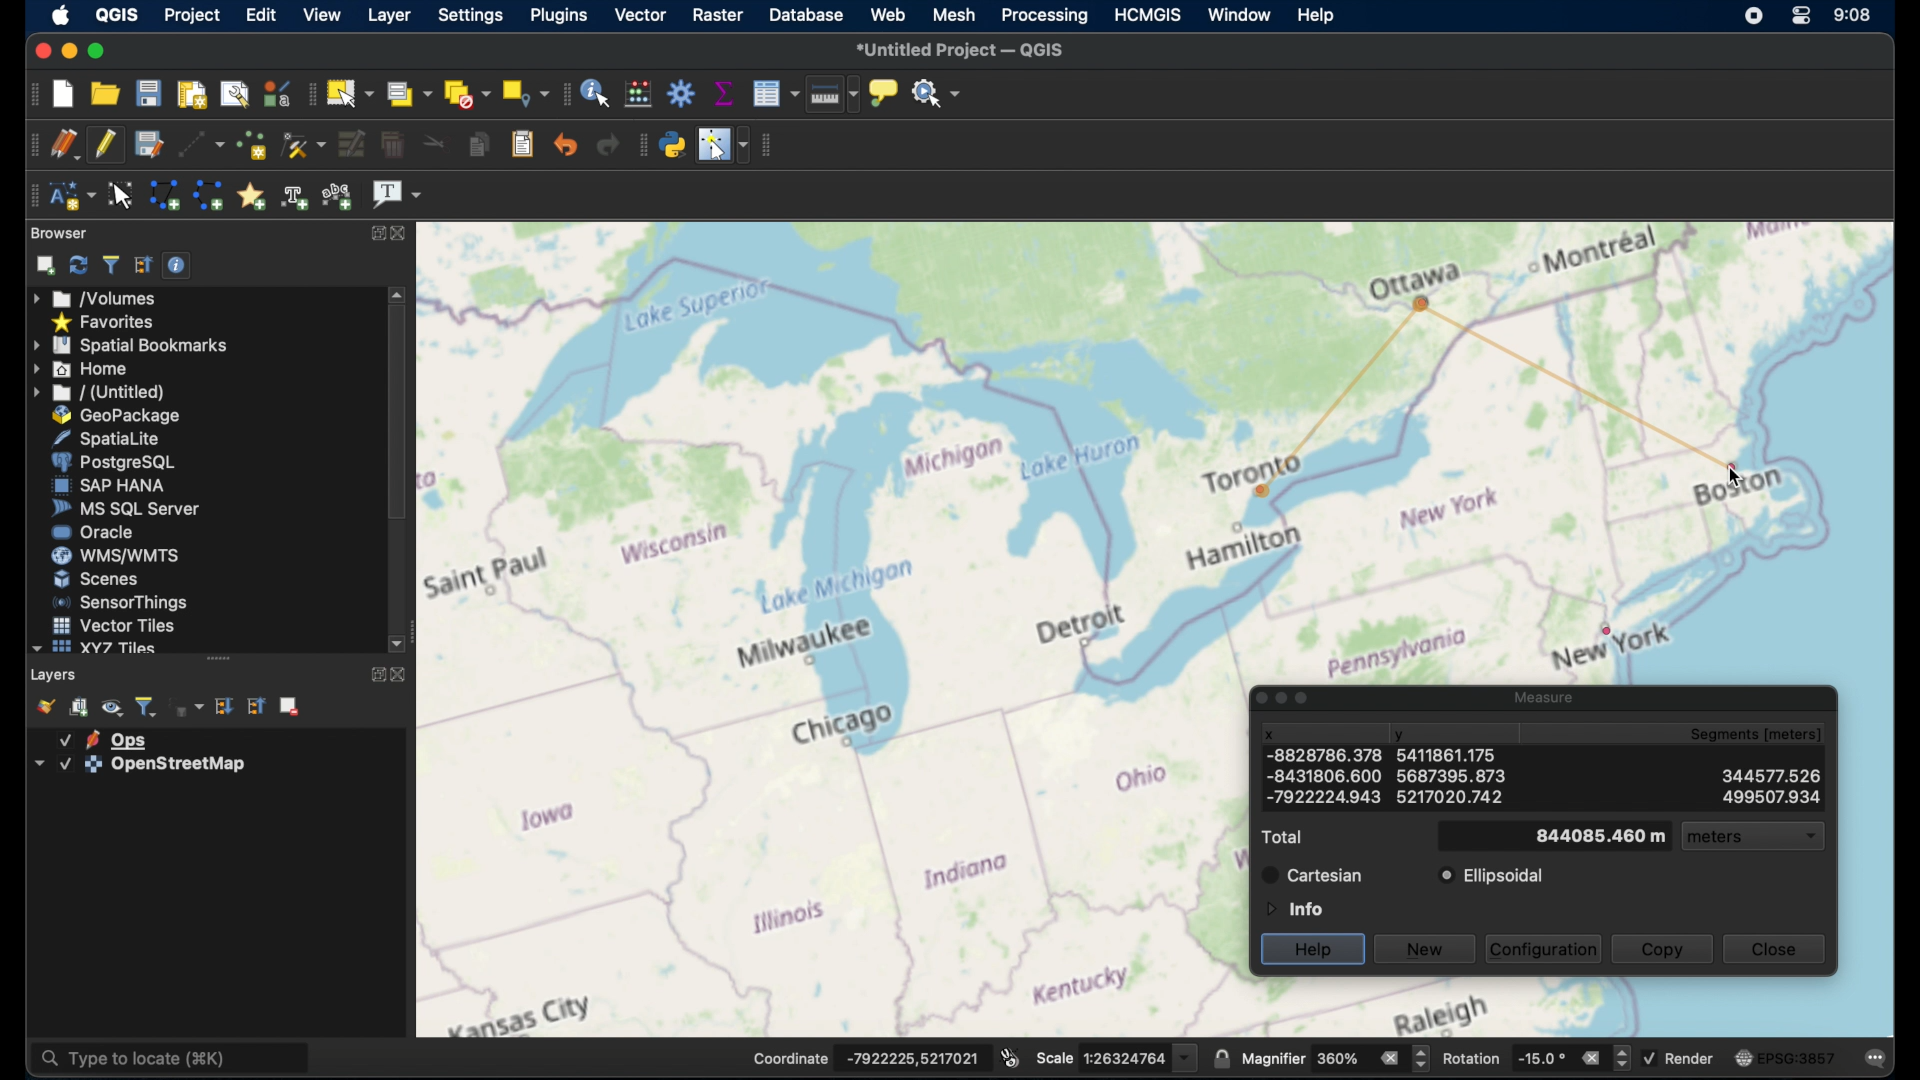  What do you see at coordinates (251, 194) in the screenshot?
I see `create annotation marker` at bounding box center [251, 194].